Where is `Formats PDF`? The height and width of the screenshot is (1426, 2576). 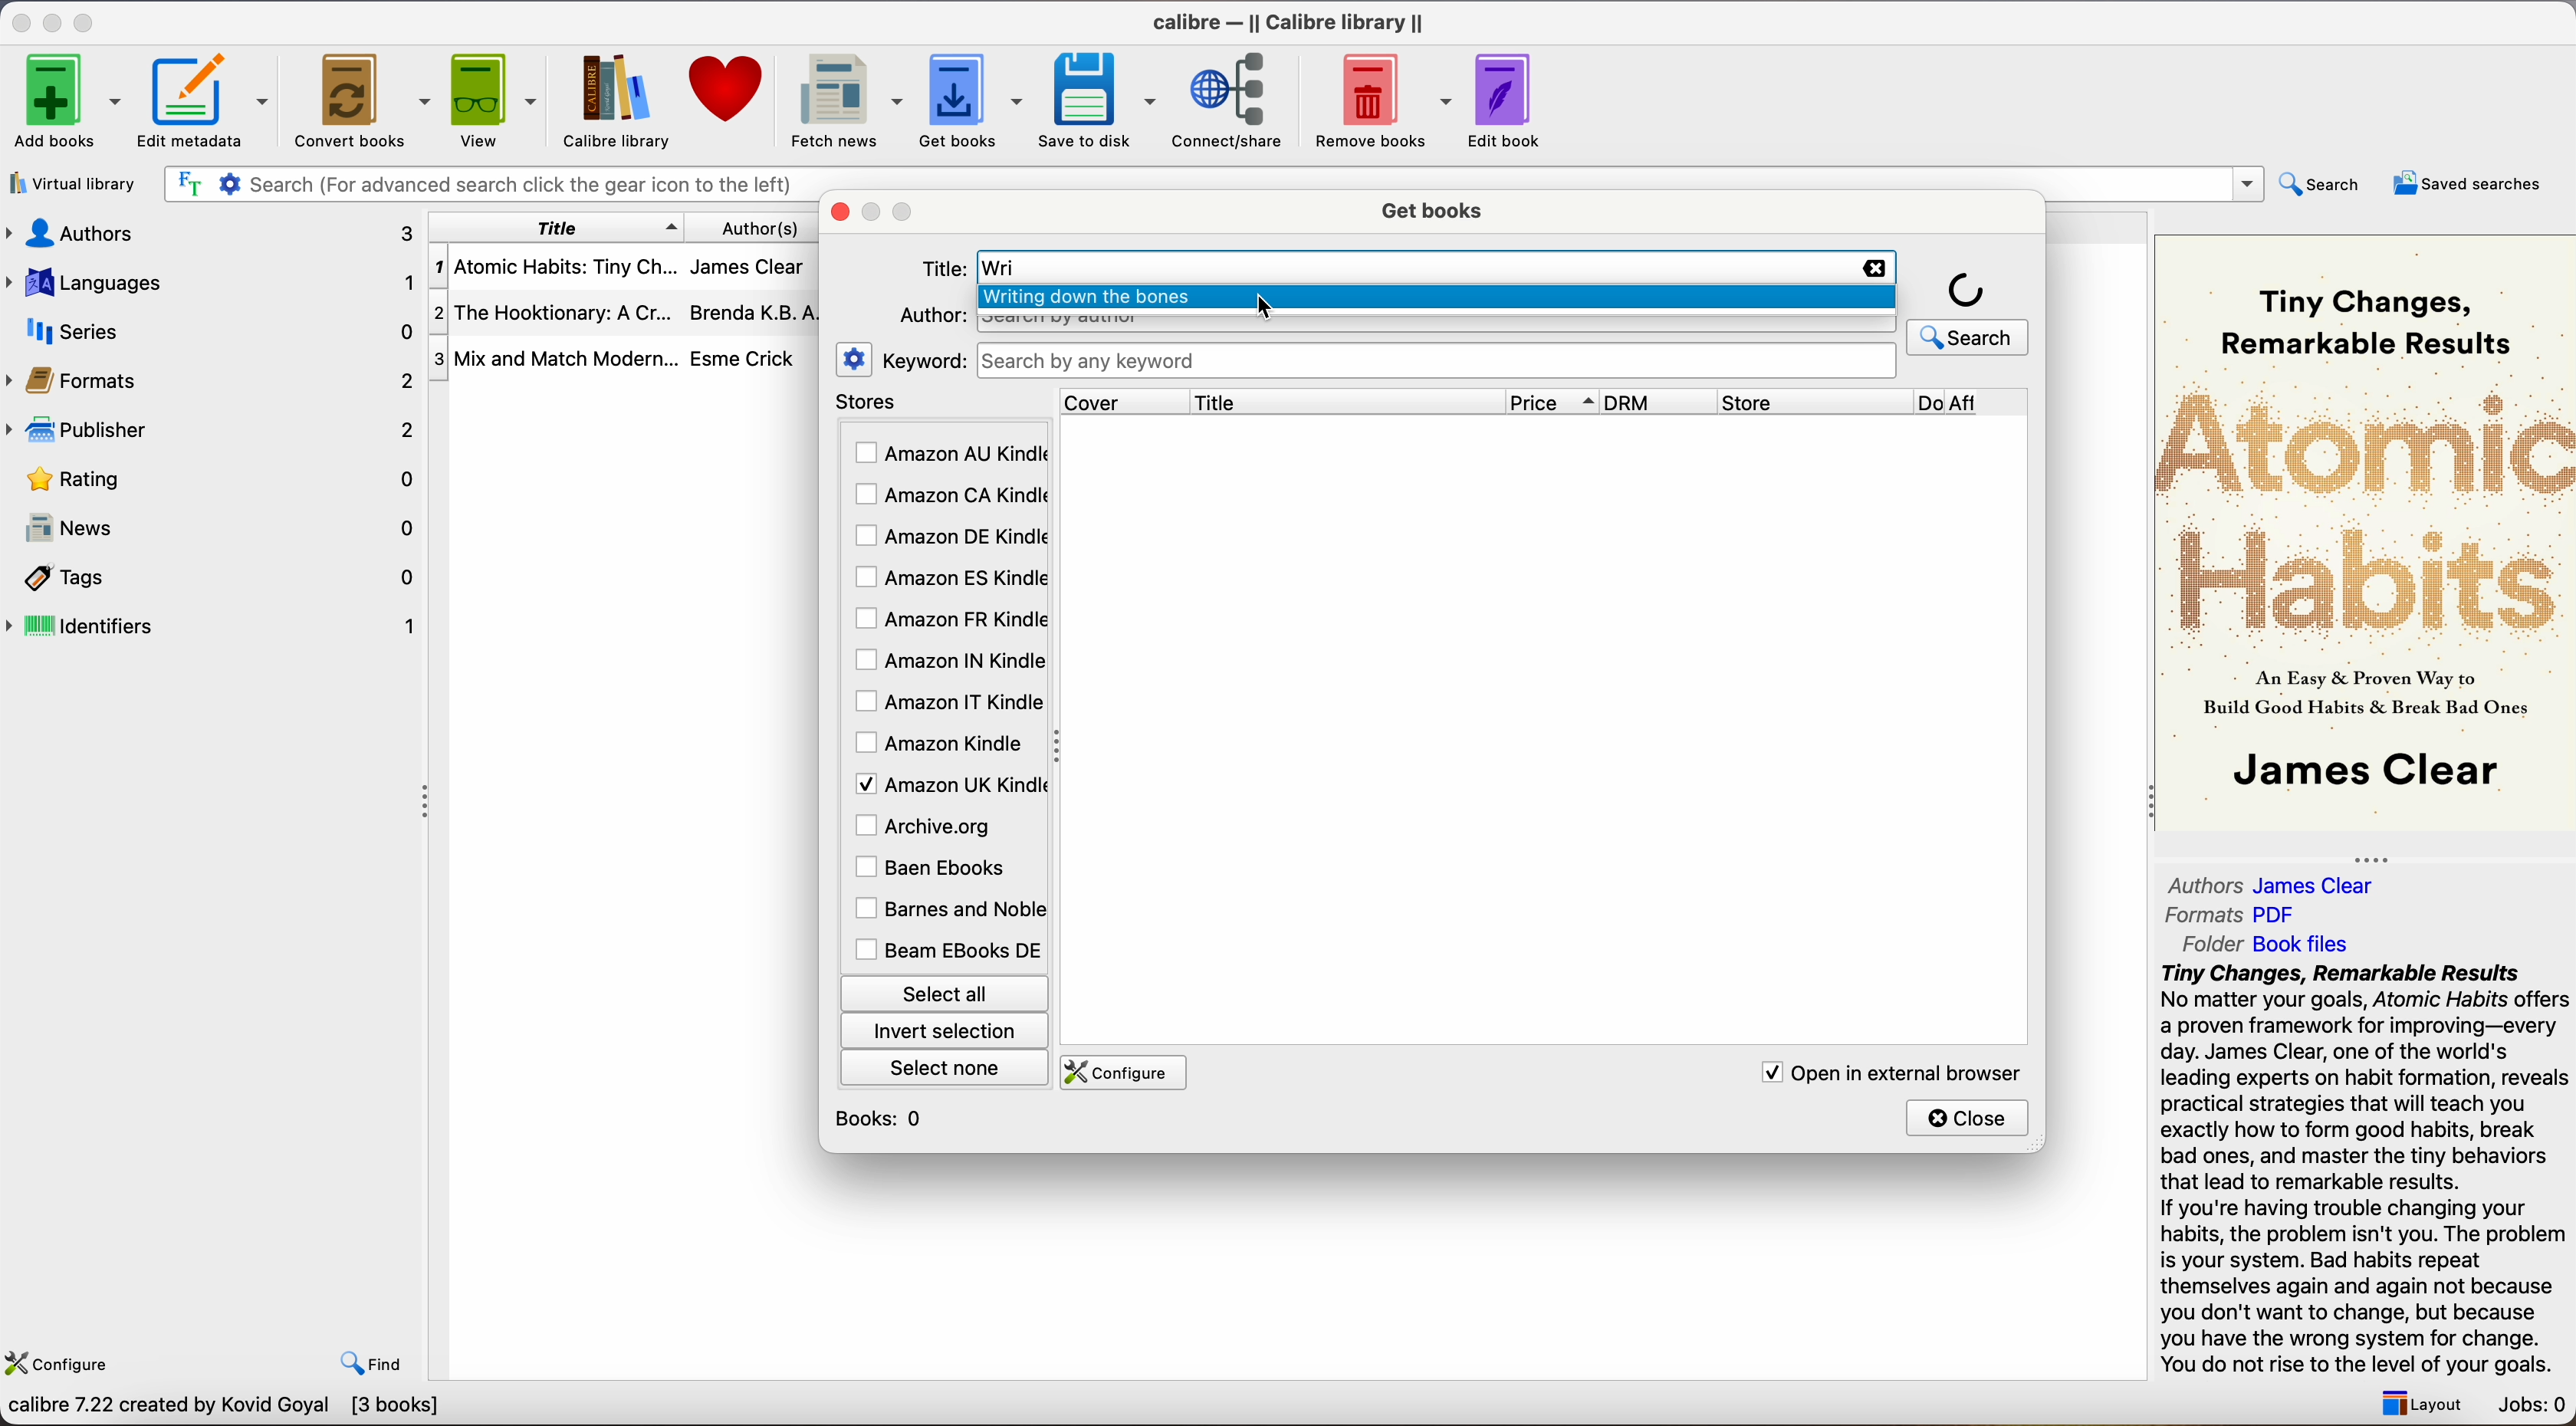 Formats PDF is located at coordinates (2233, 915).